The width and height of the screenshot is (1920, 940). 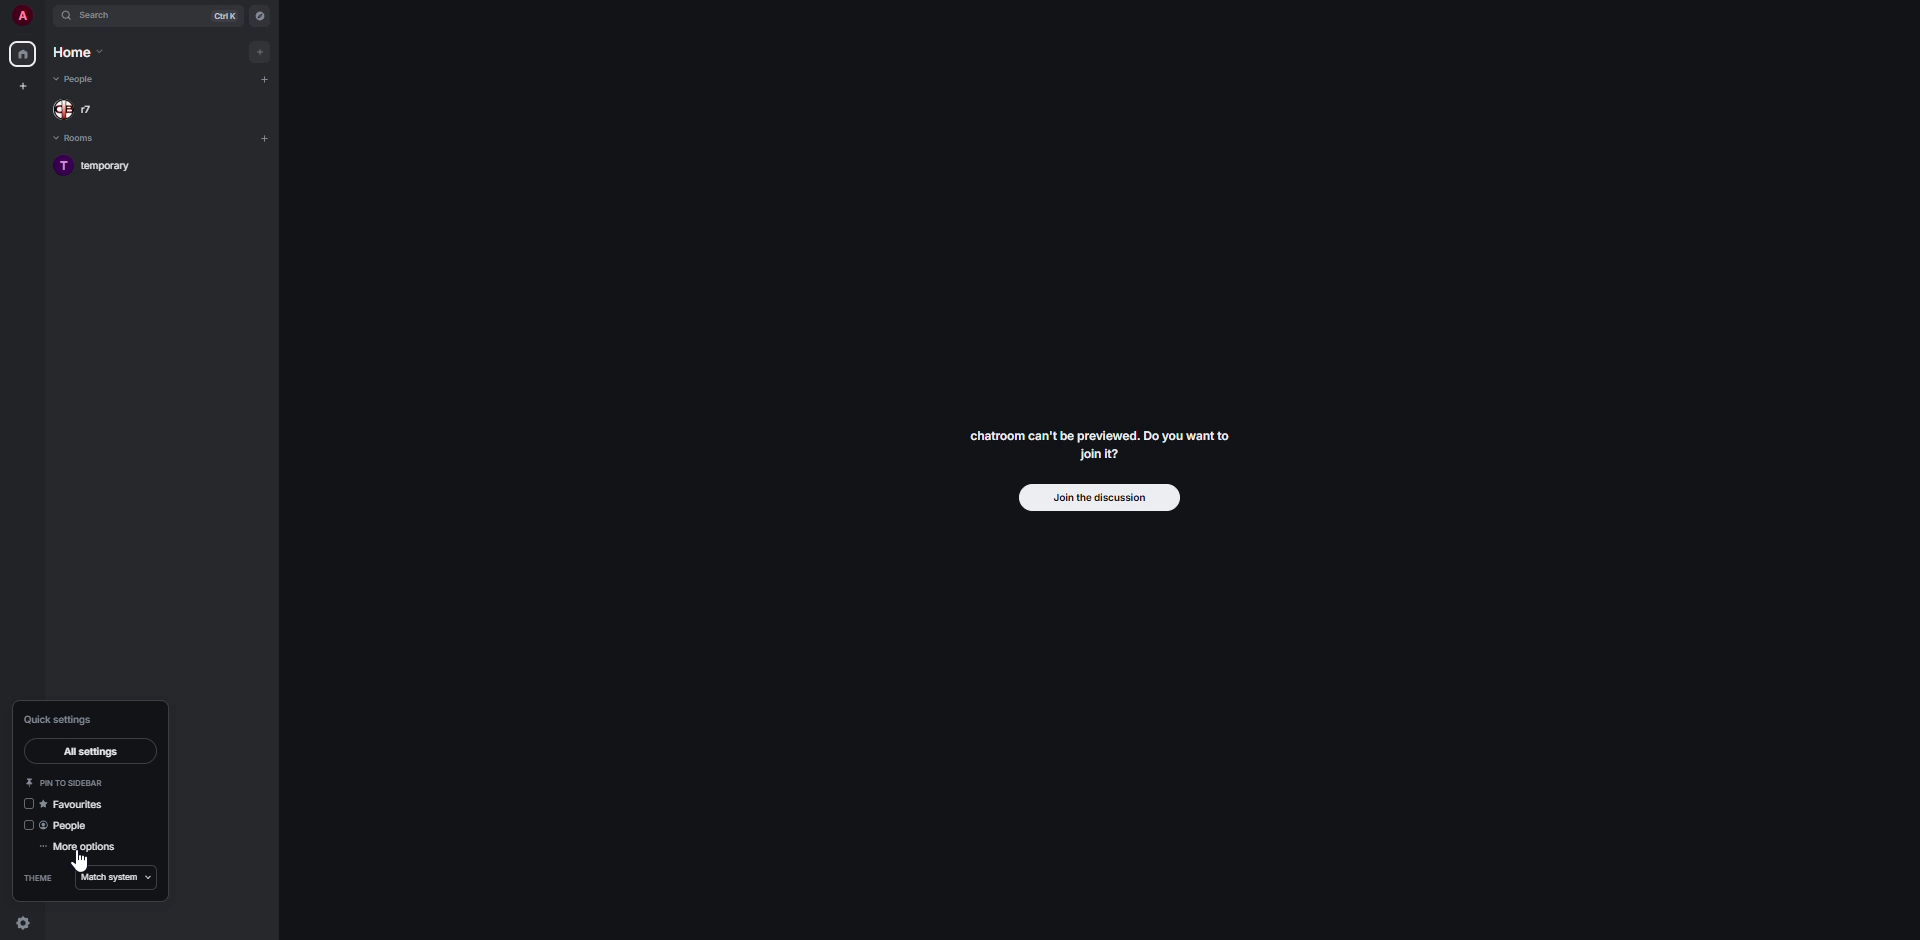 I want to click on profile, so click(x=18, y=15).